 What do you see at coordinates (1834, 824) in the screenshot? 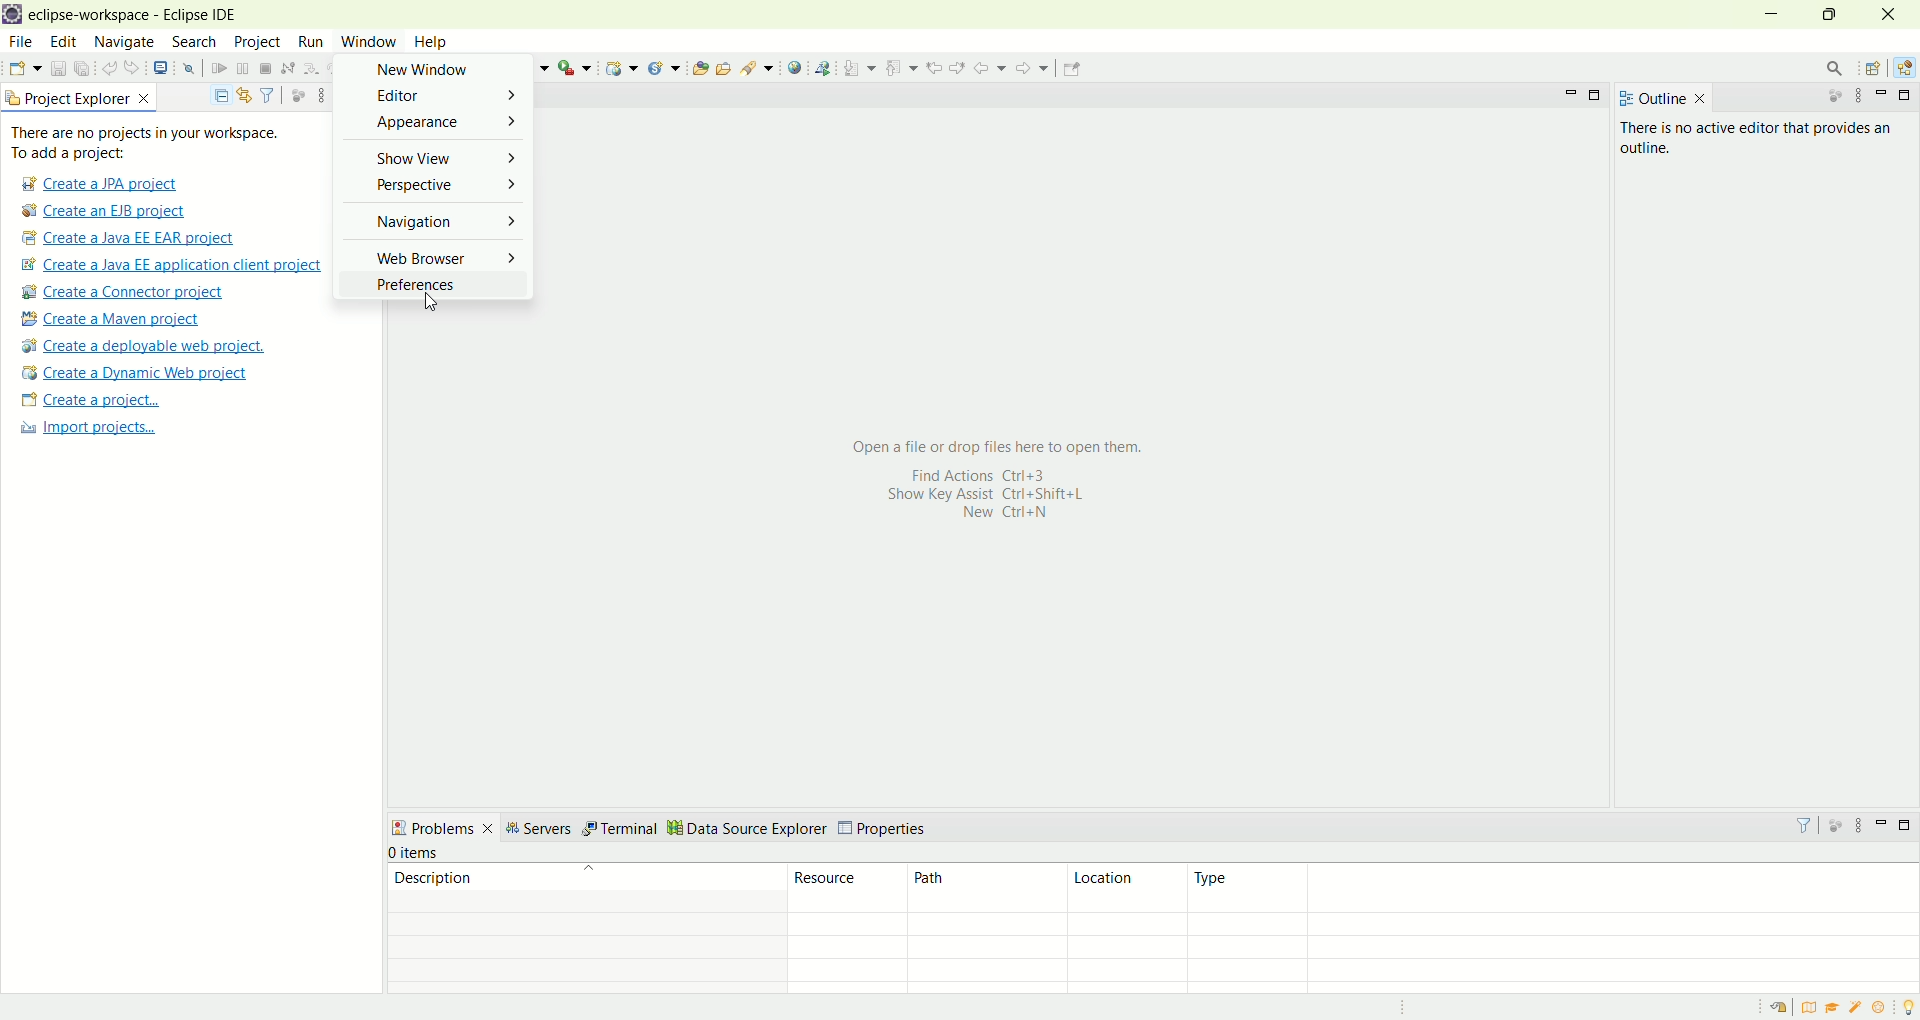
I see `focus on active task` at bounding box center [1834, 824].